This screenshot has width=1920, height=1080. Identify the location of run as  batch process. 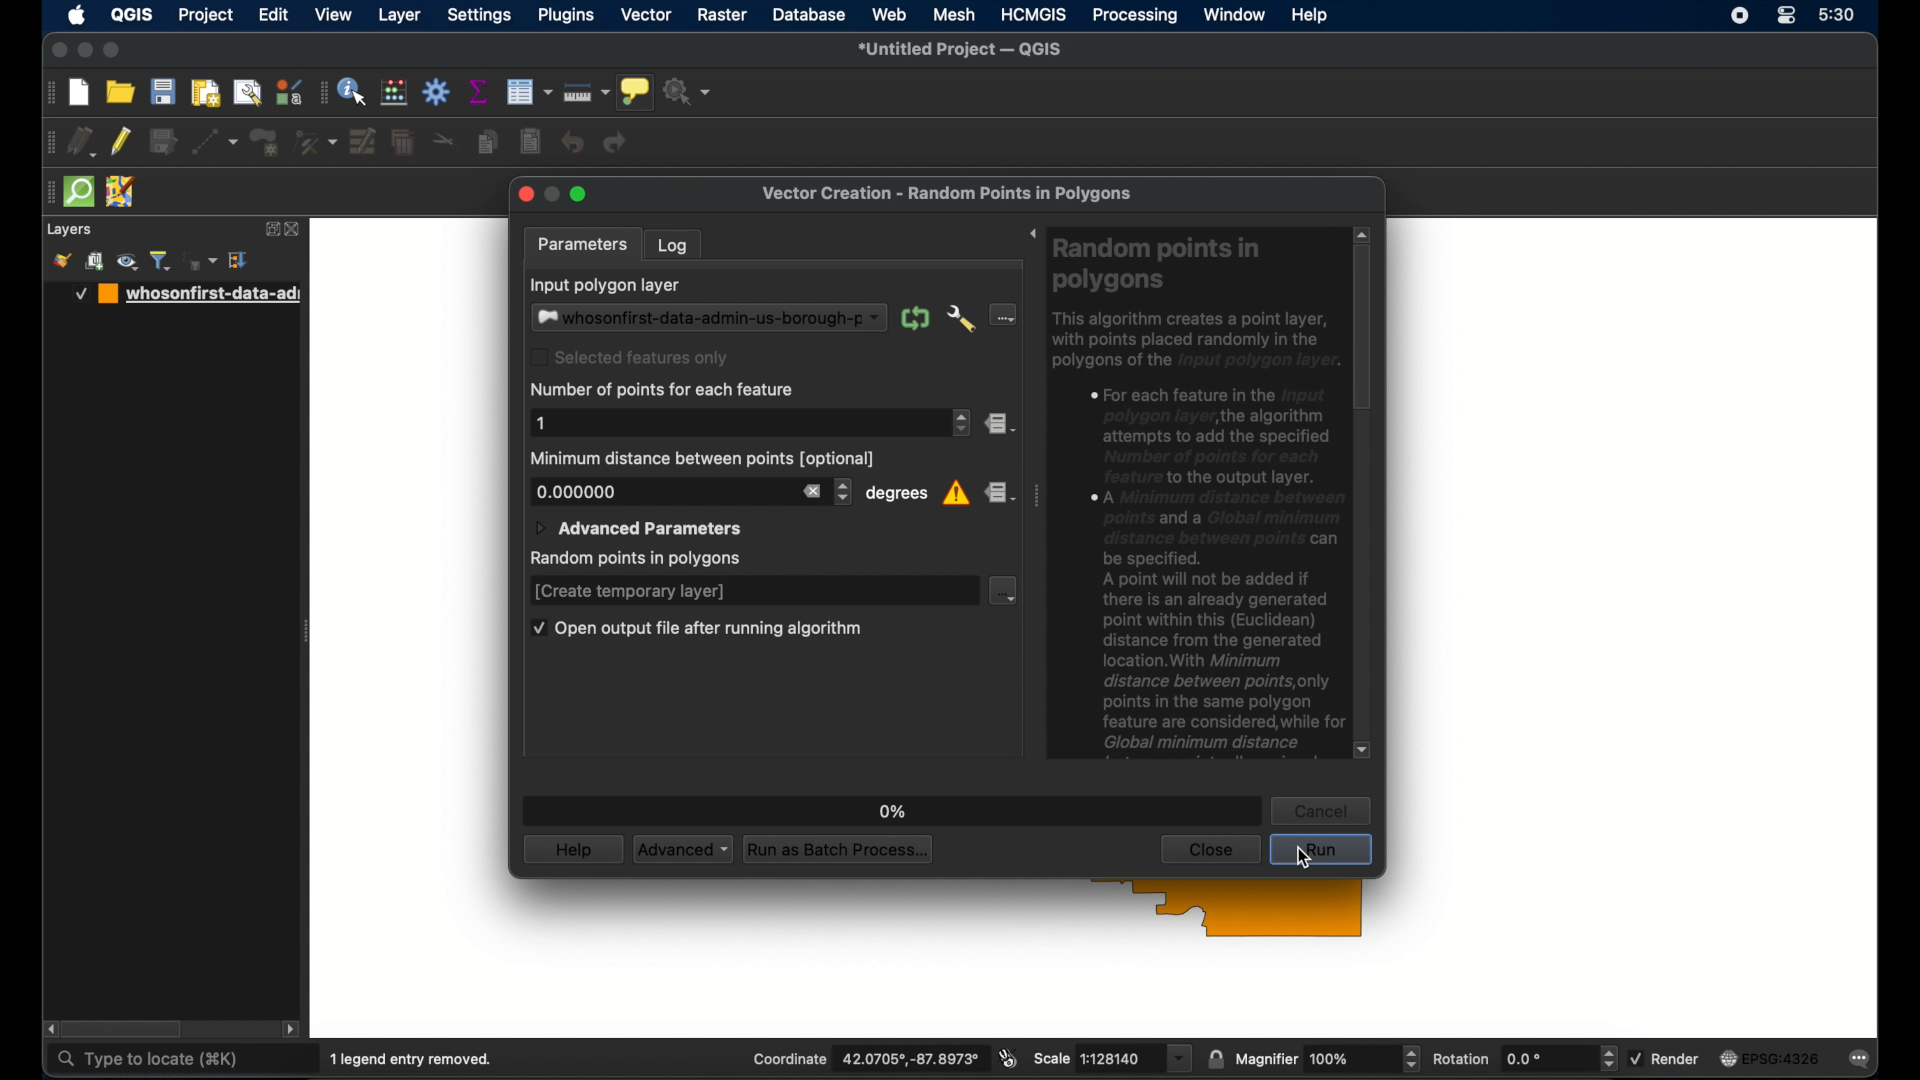
(840, 850).